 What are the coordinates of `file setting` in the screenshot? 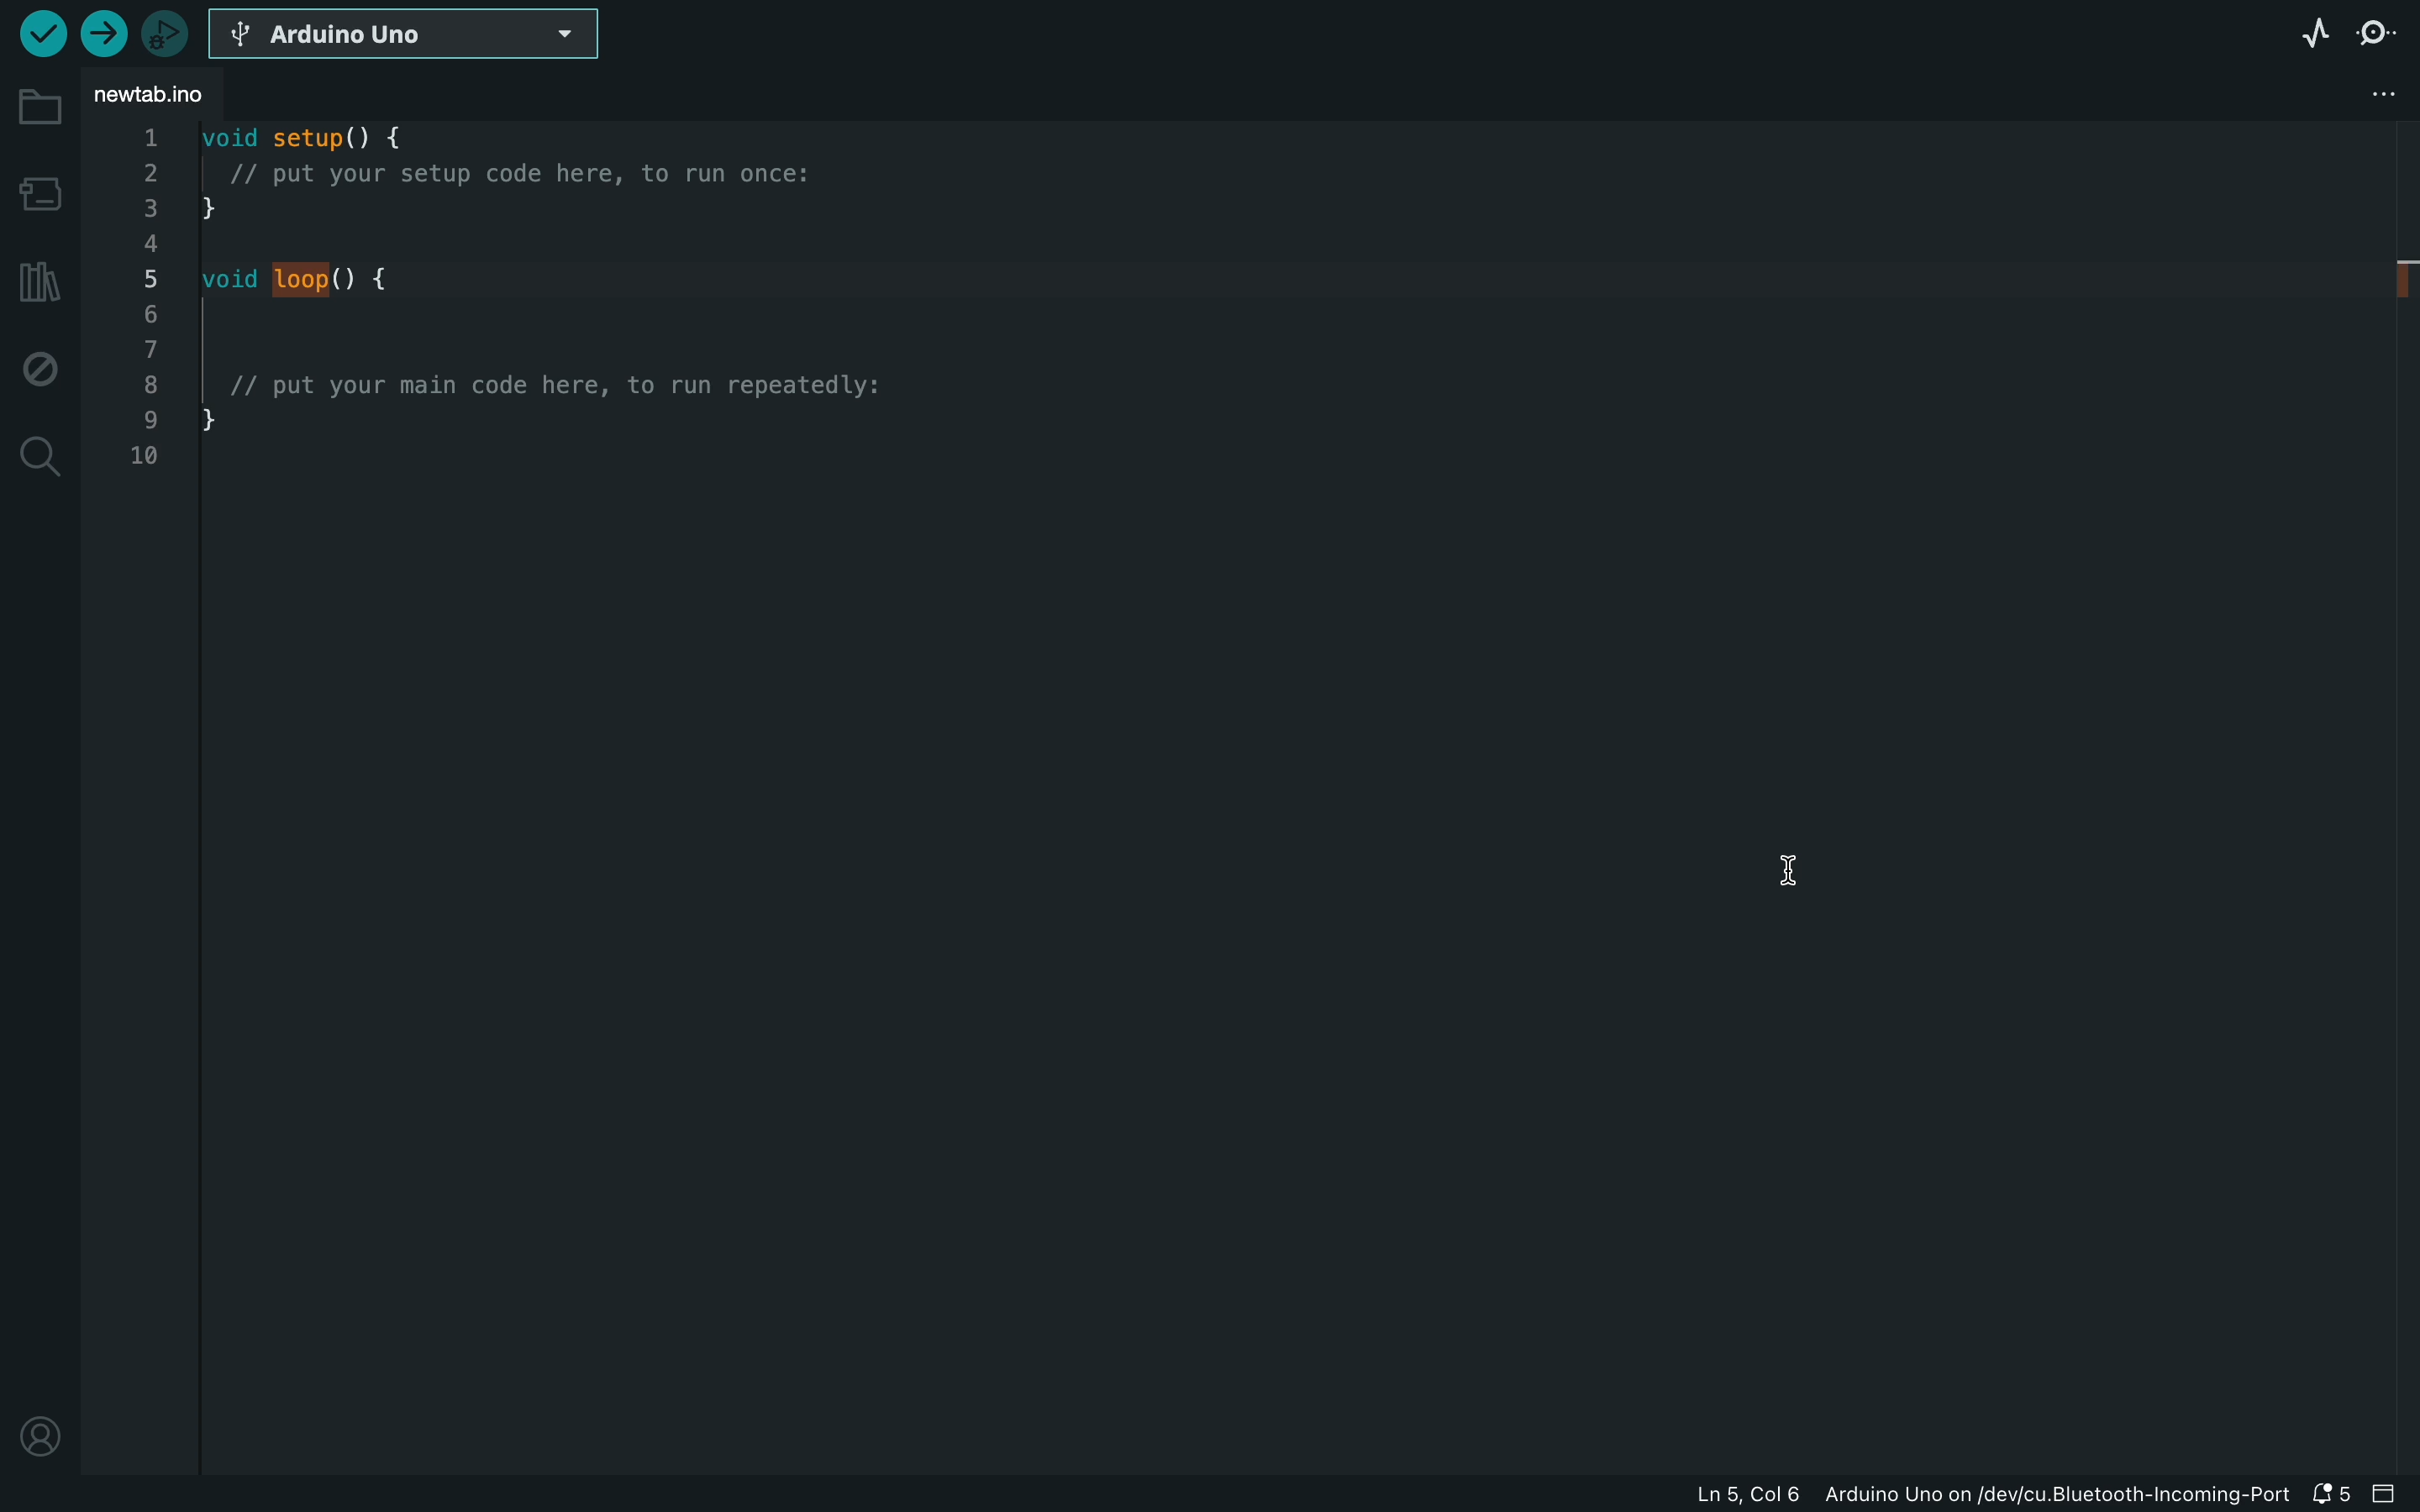 It's located at (2343, 96).